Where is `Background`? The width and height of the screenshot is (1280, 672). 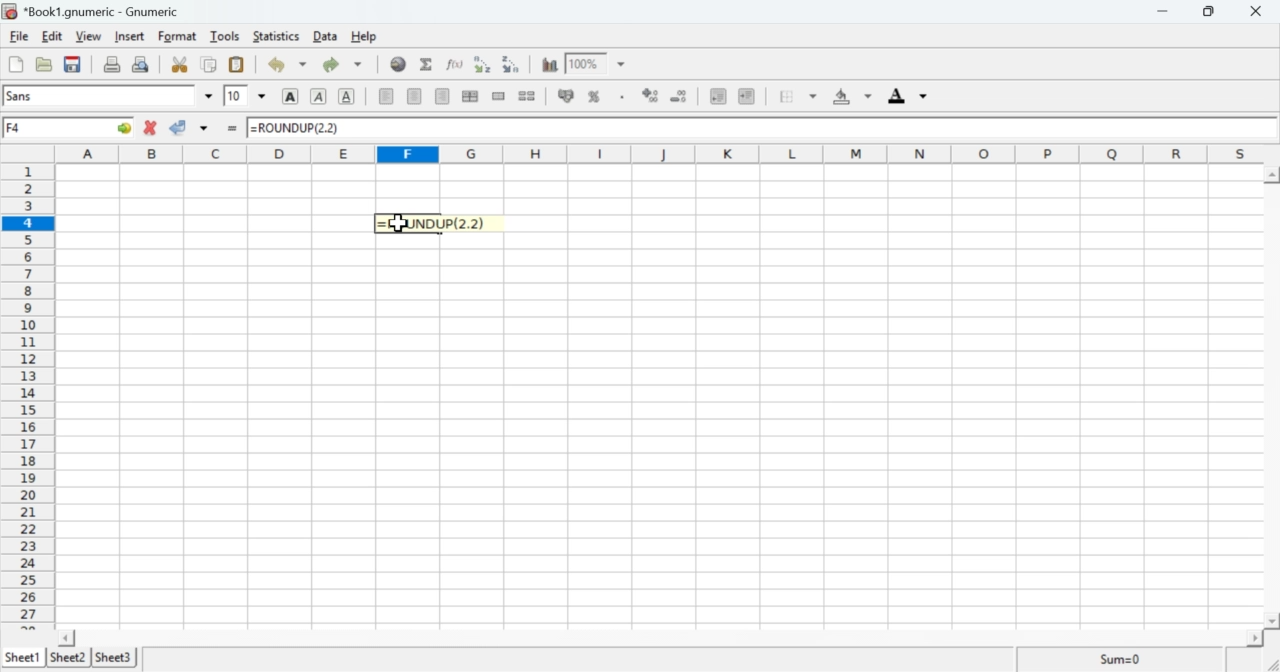
Background is located at coordinates (847, 96).